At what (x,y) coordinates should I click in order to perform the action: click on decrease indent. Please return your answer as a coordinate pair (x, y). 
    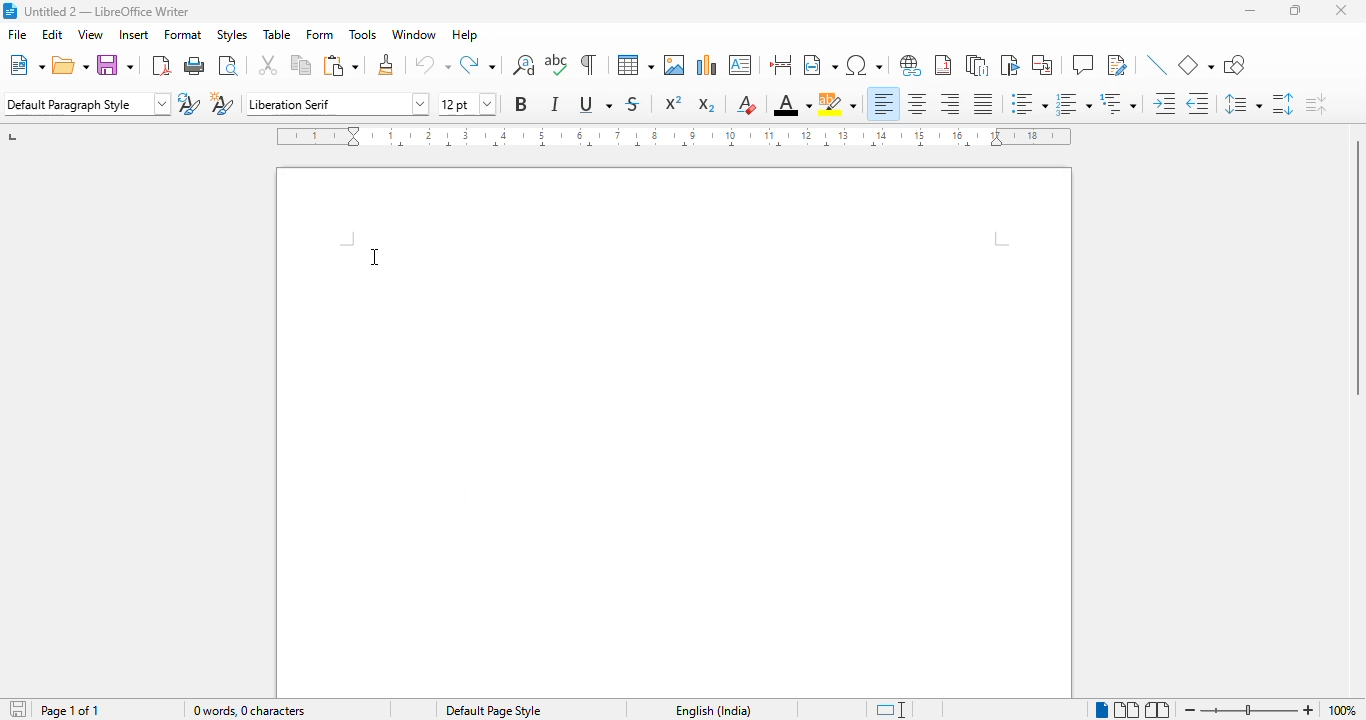
    Looking at the image, I should click on (1199, 103).